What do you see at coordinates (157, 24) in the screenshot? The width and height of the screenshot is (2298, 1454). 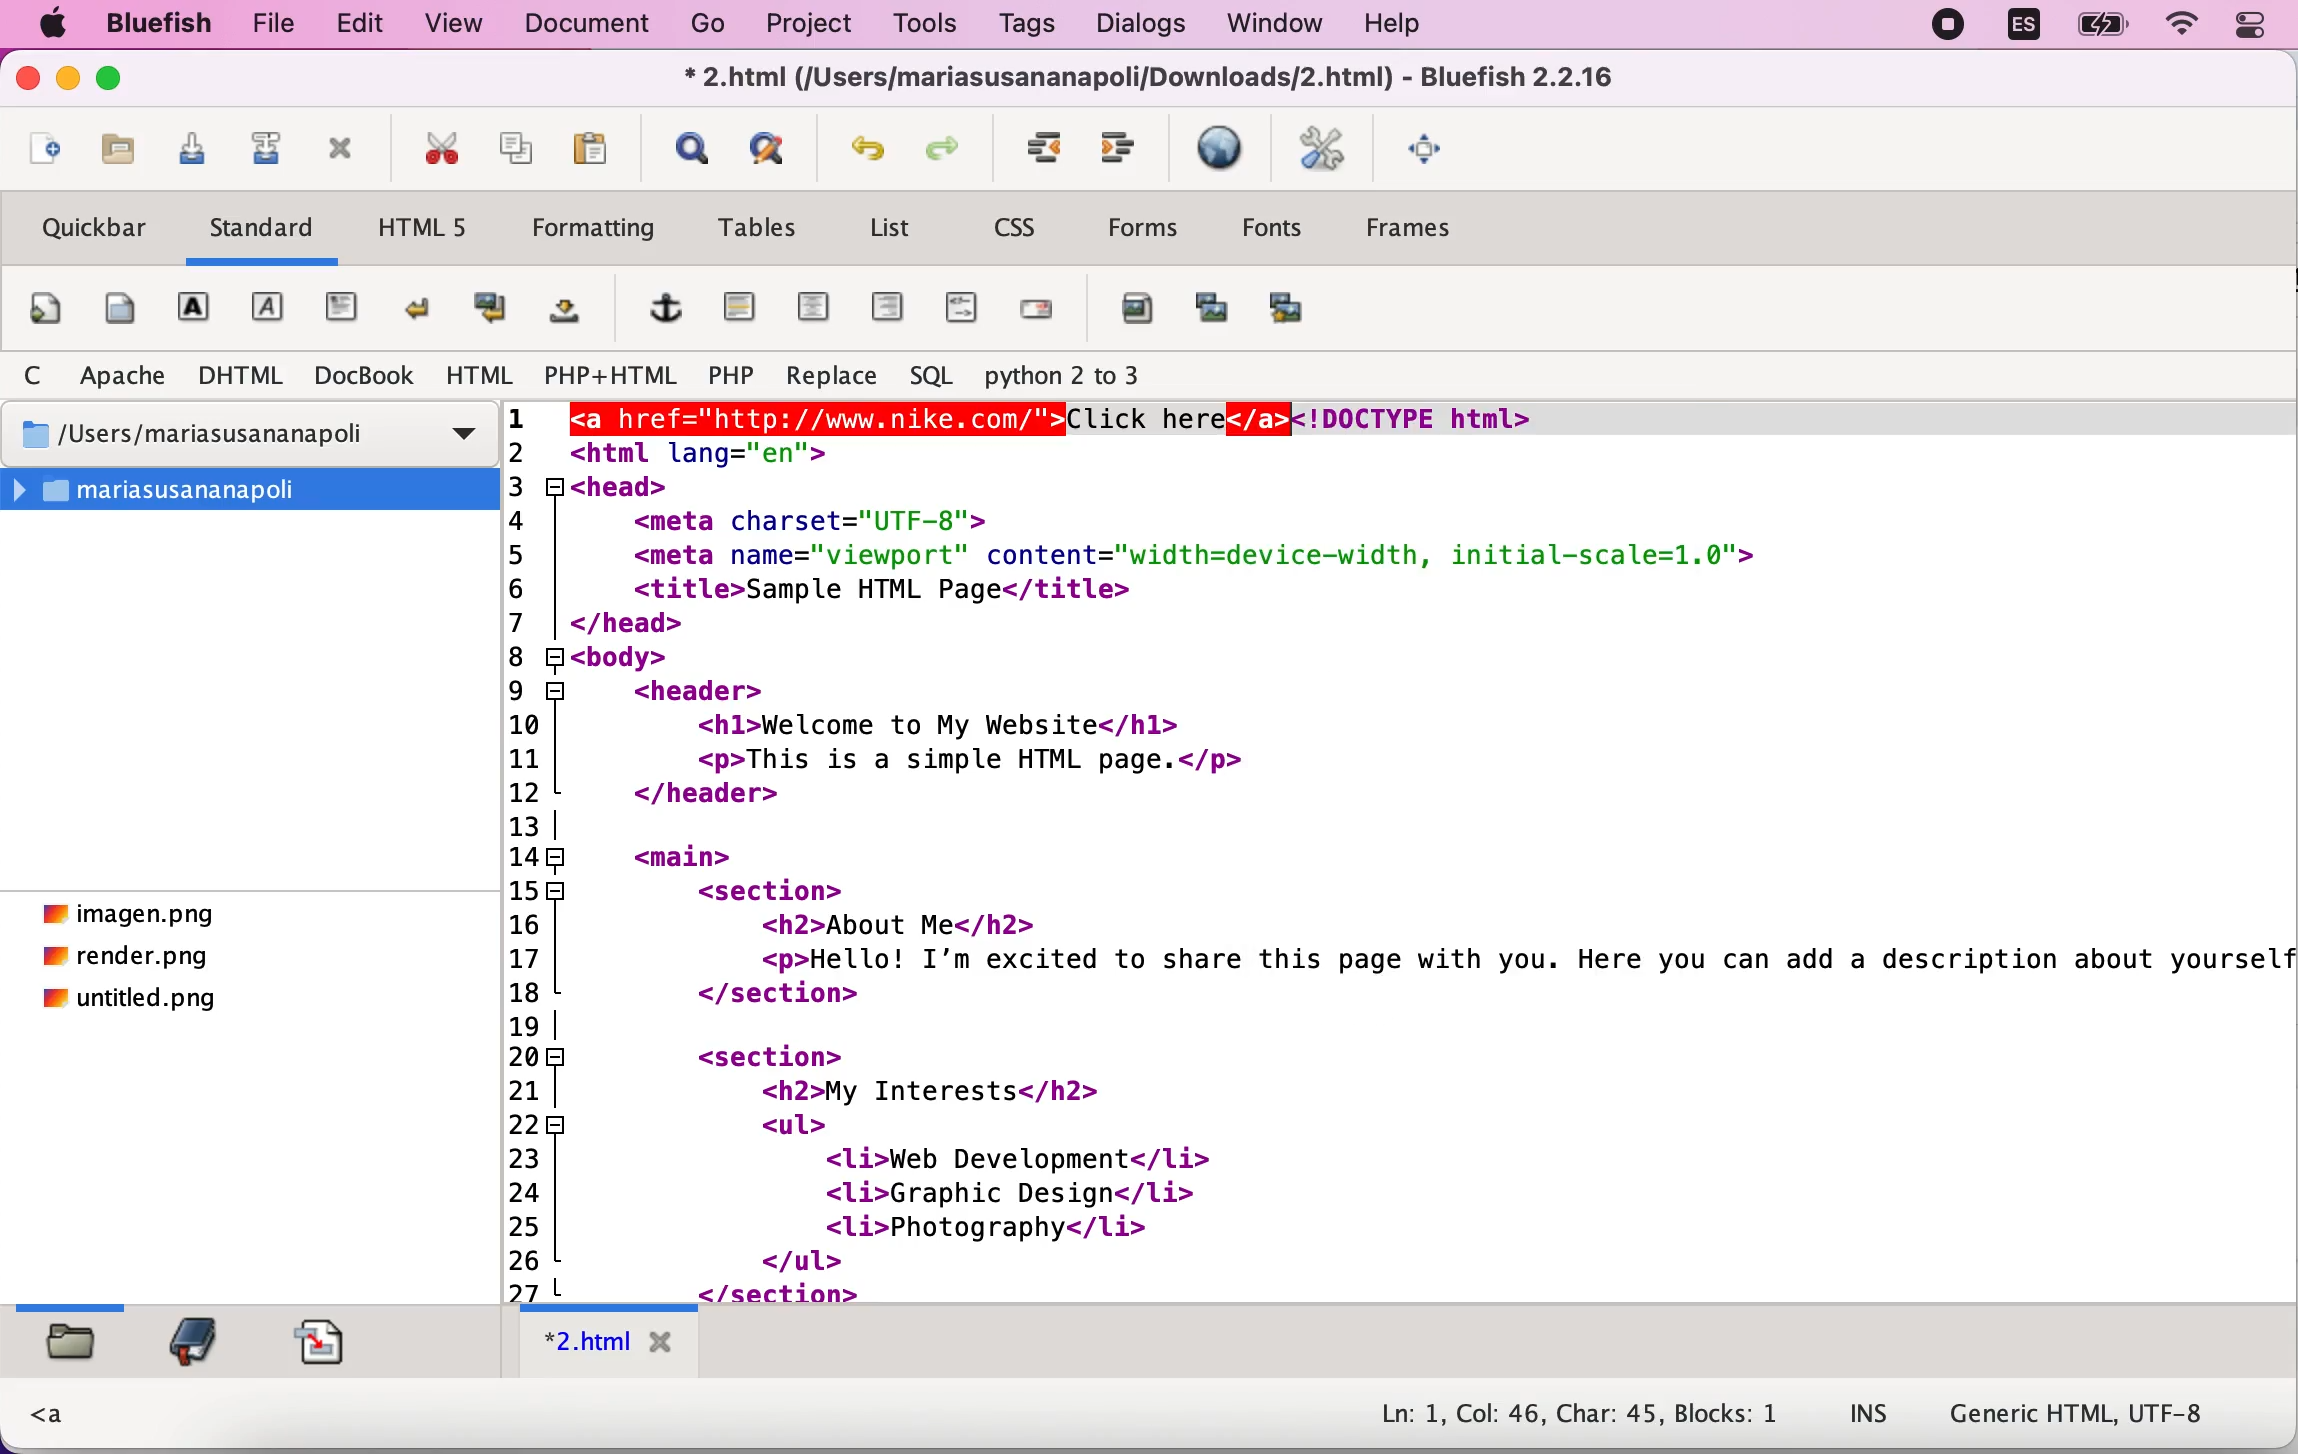 I see `bluefish` at bounding box center [157, 24].